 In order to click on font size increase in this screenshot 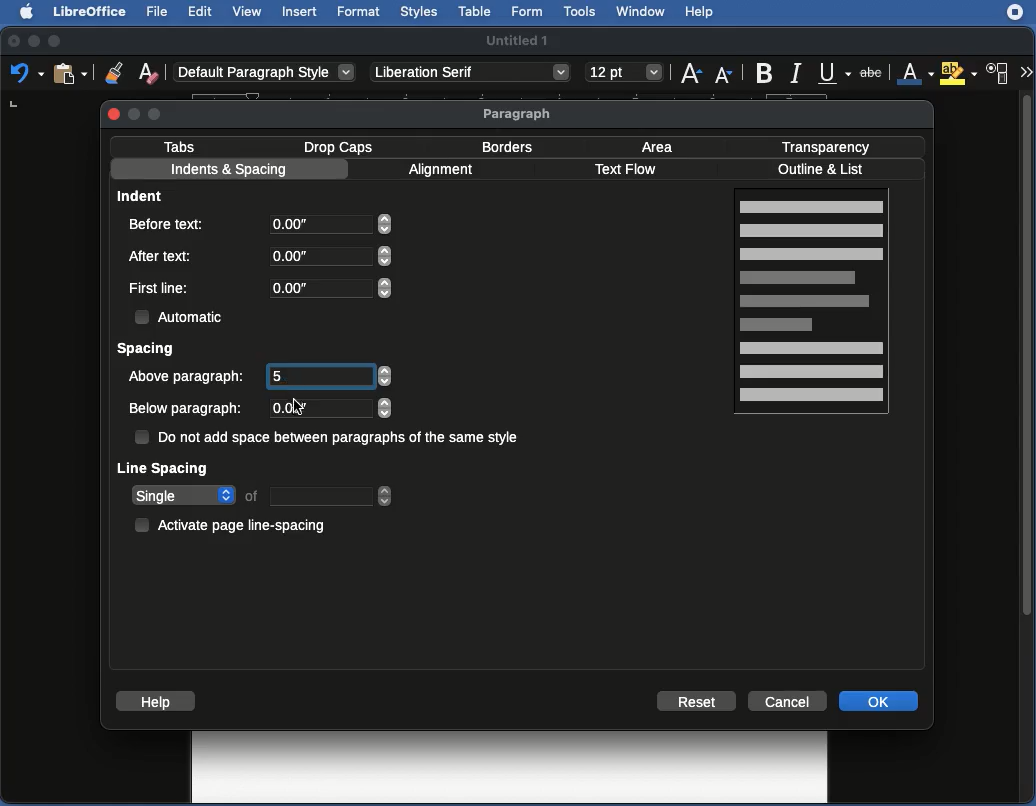, I will do `click(688, 77)`.